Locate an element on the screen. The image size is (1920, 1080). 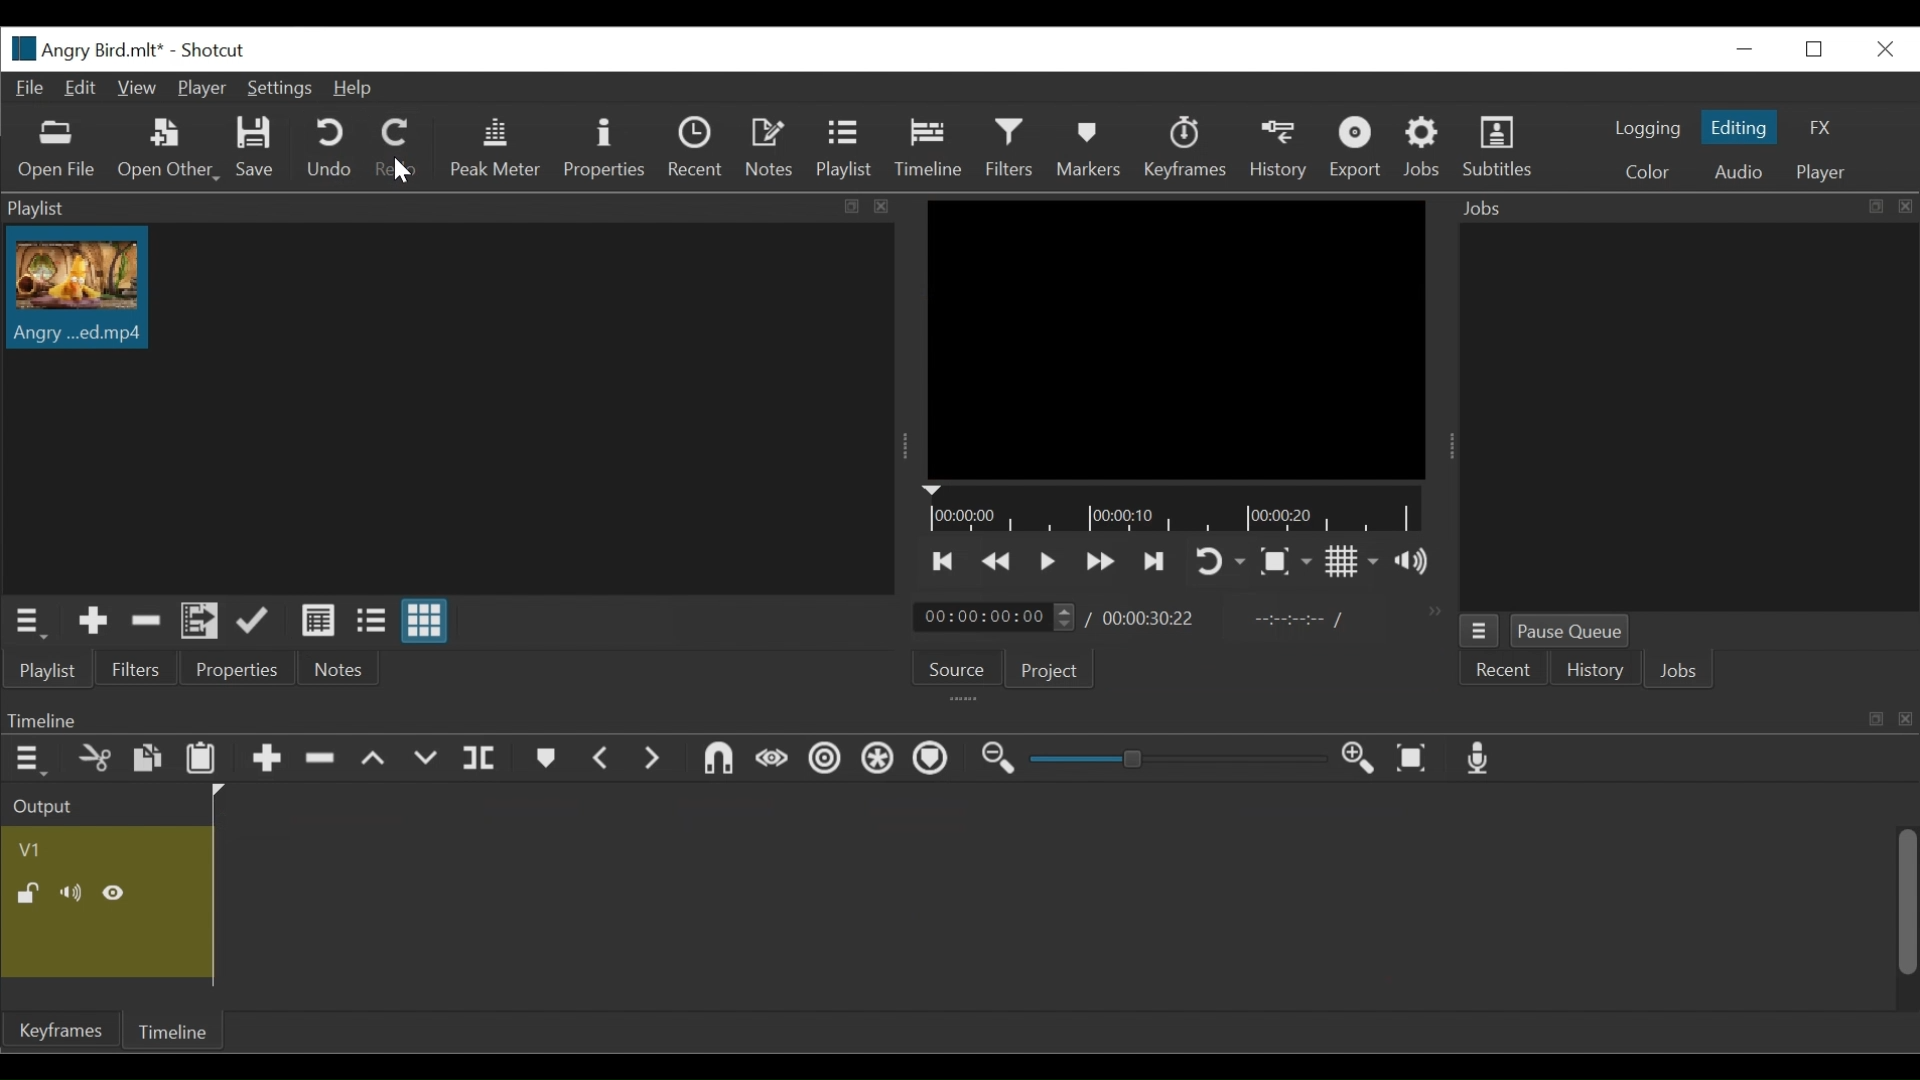
Remove Cut is located at coordinates (146, 620).